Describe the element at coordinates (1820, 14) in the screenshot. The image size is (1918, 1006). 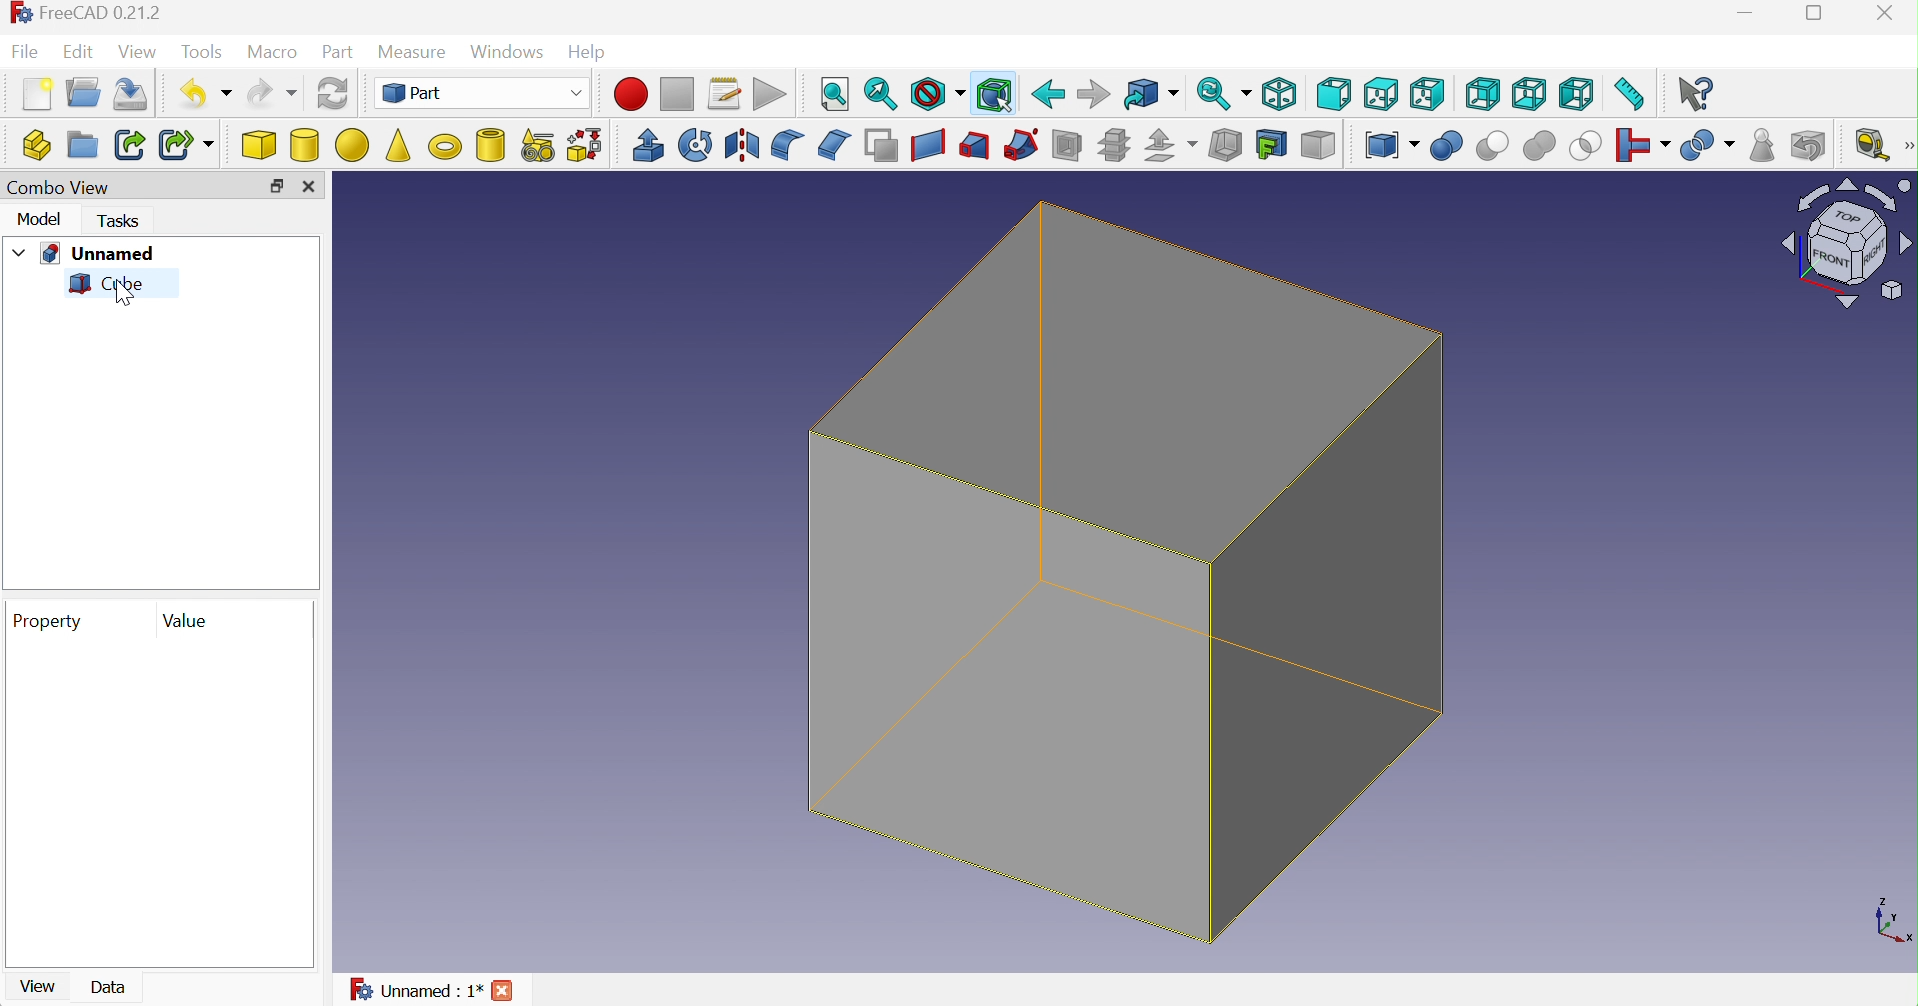
I see `Restore down` at that location.